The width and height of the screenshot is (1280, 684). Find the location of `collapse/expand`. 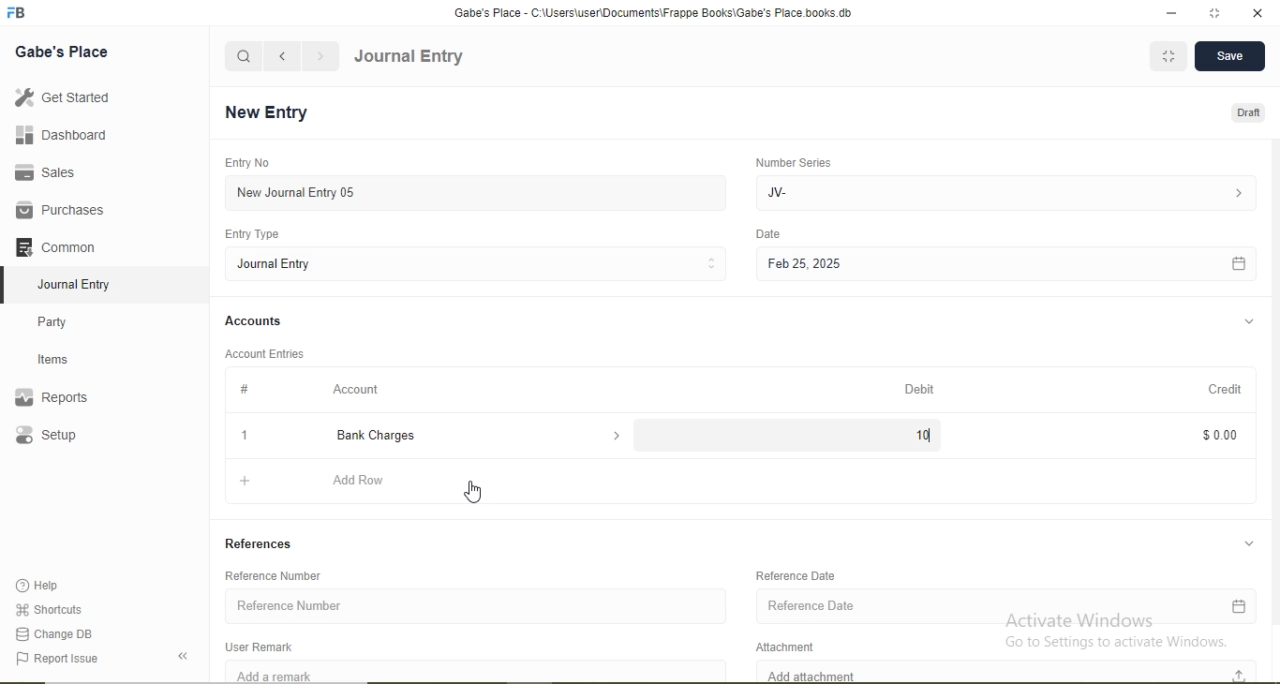

collapse/expand is located at coordinates (1249, 322).